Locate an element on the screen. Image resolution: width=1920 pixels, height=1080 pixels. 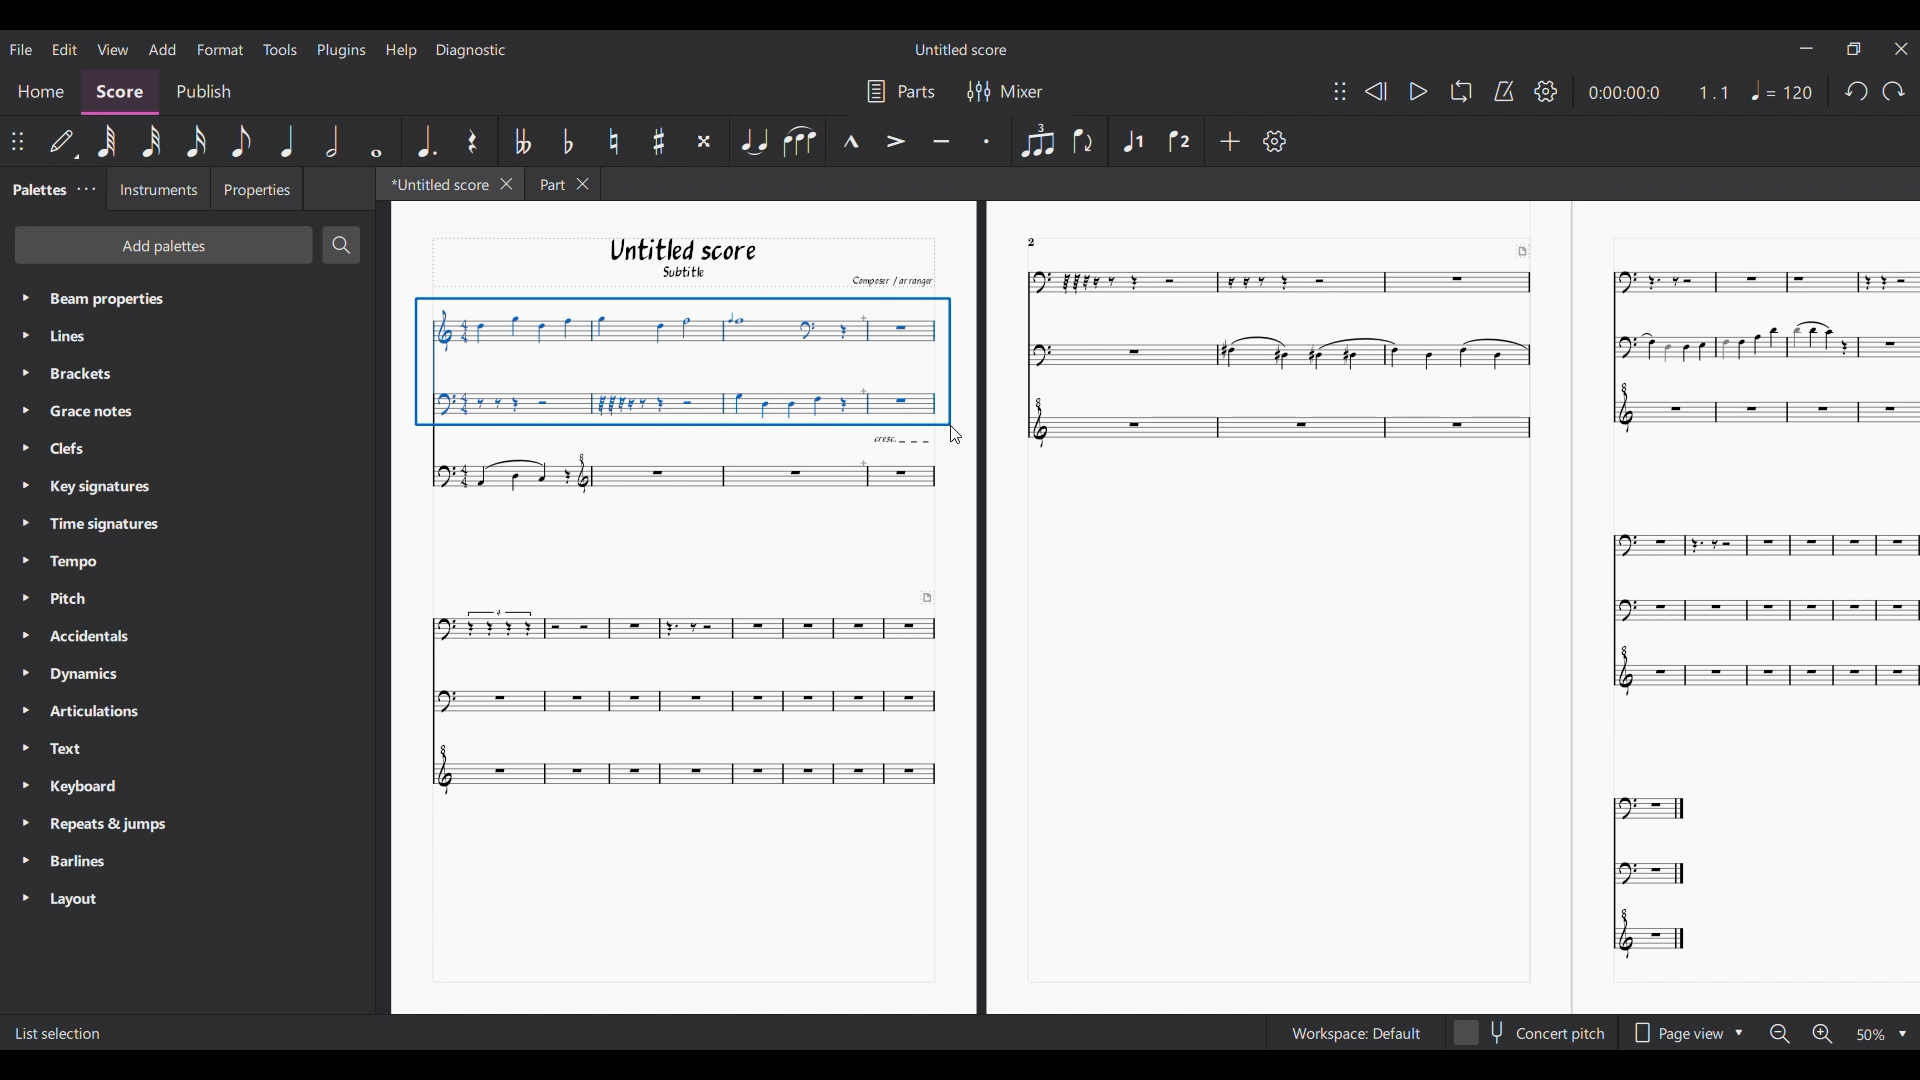
Zoom in is located at coordinates (1821, 1034).